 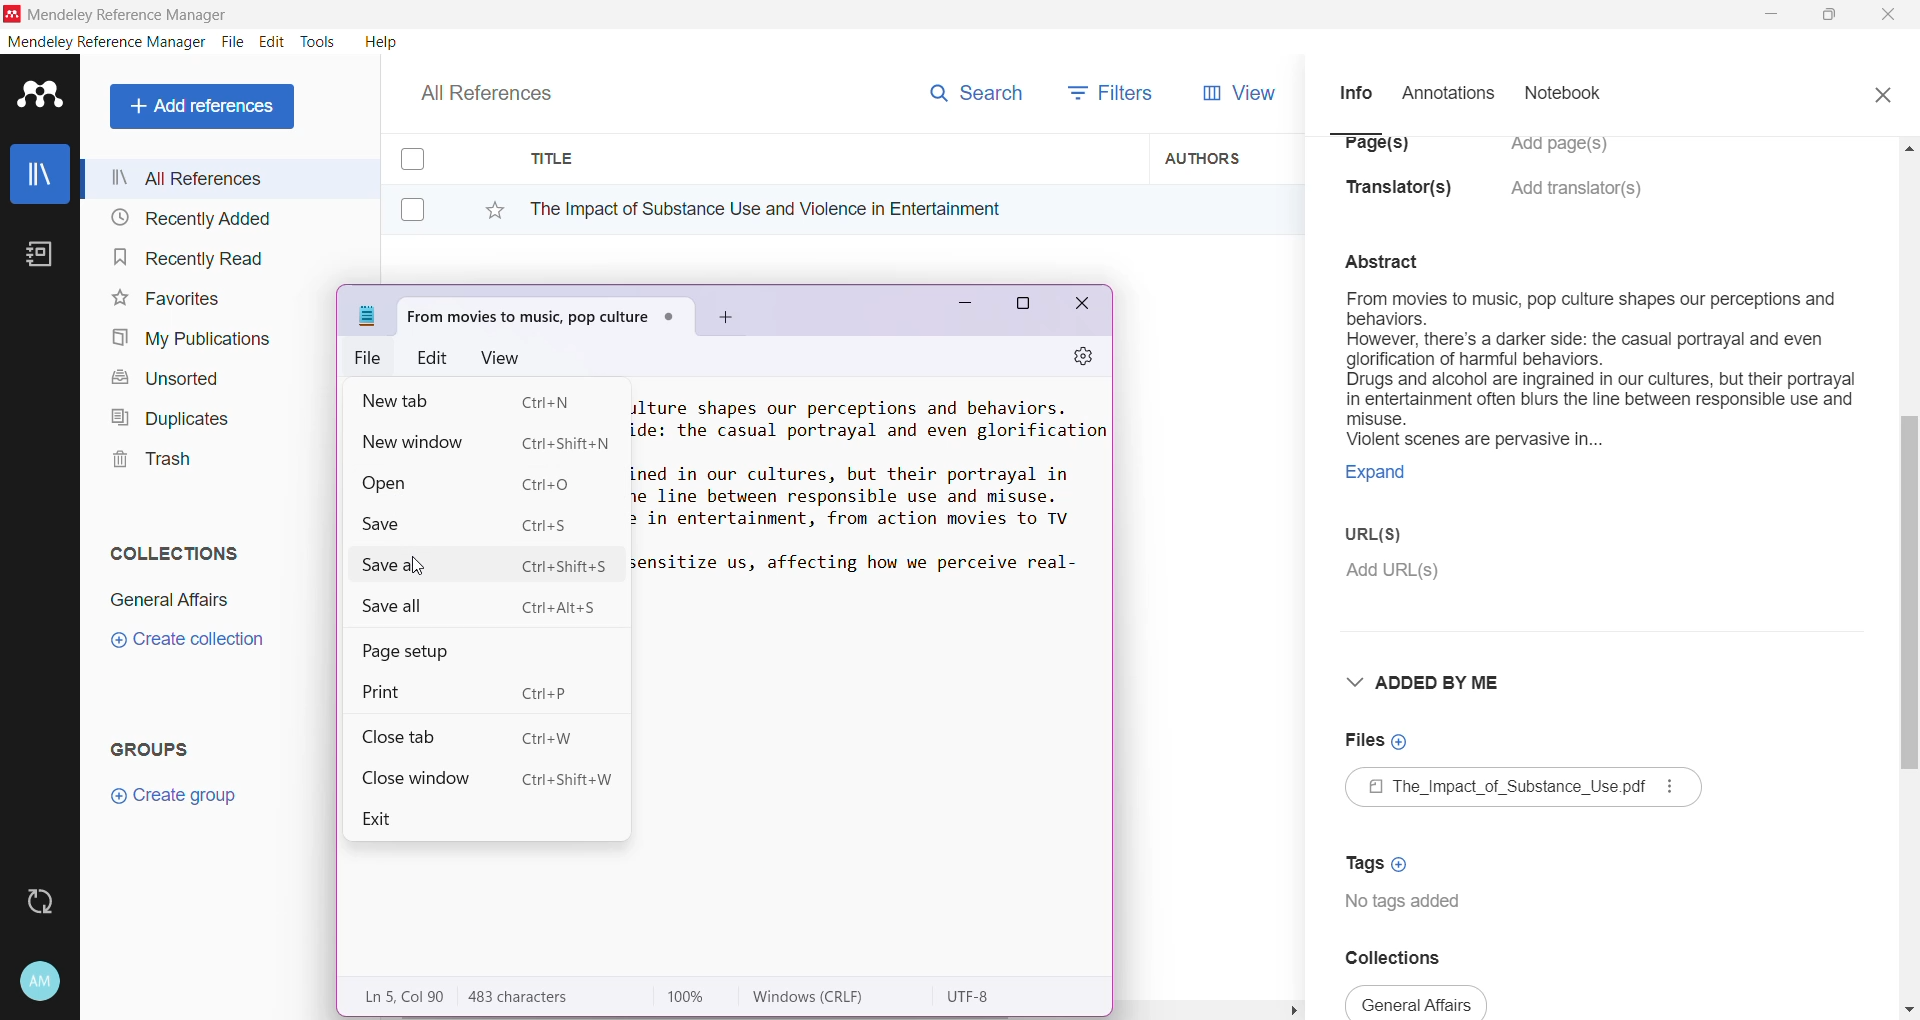 I want to click on View, so click(x=498, y=356).